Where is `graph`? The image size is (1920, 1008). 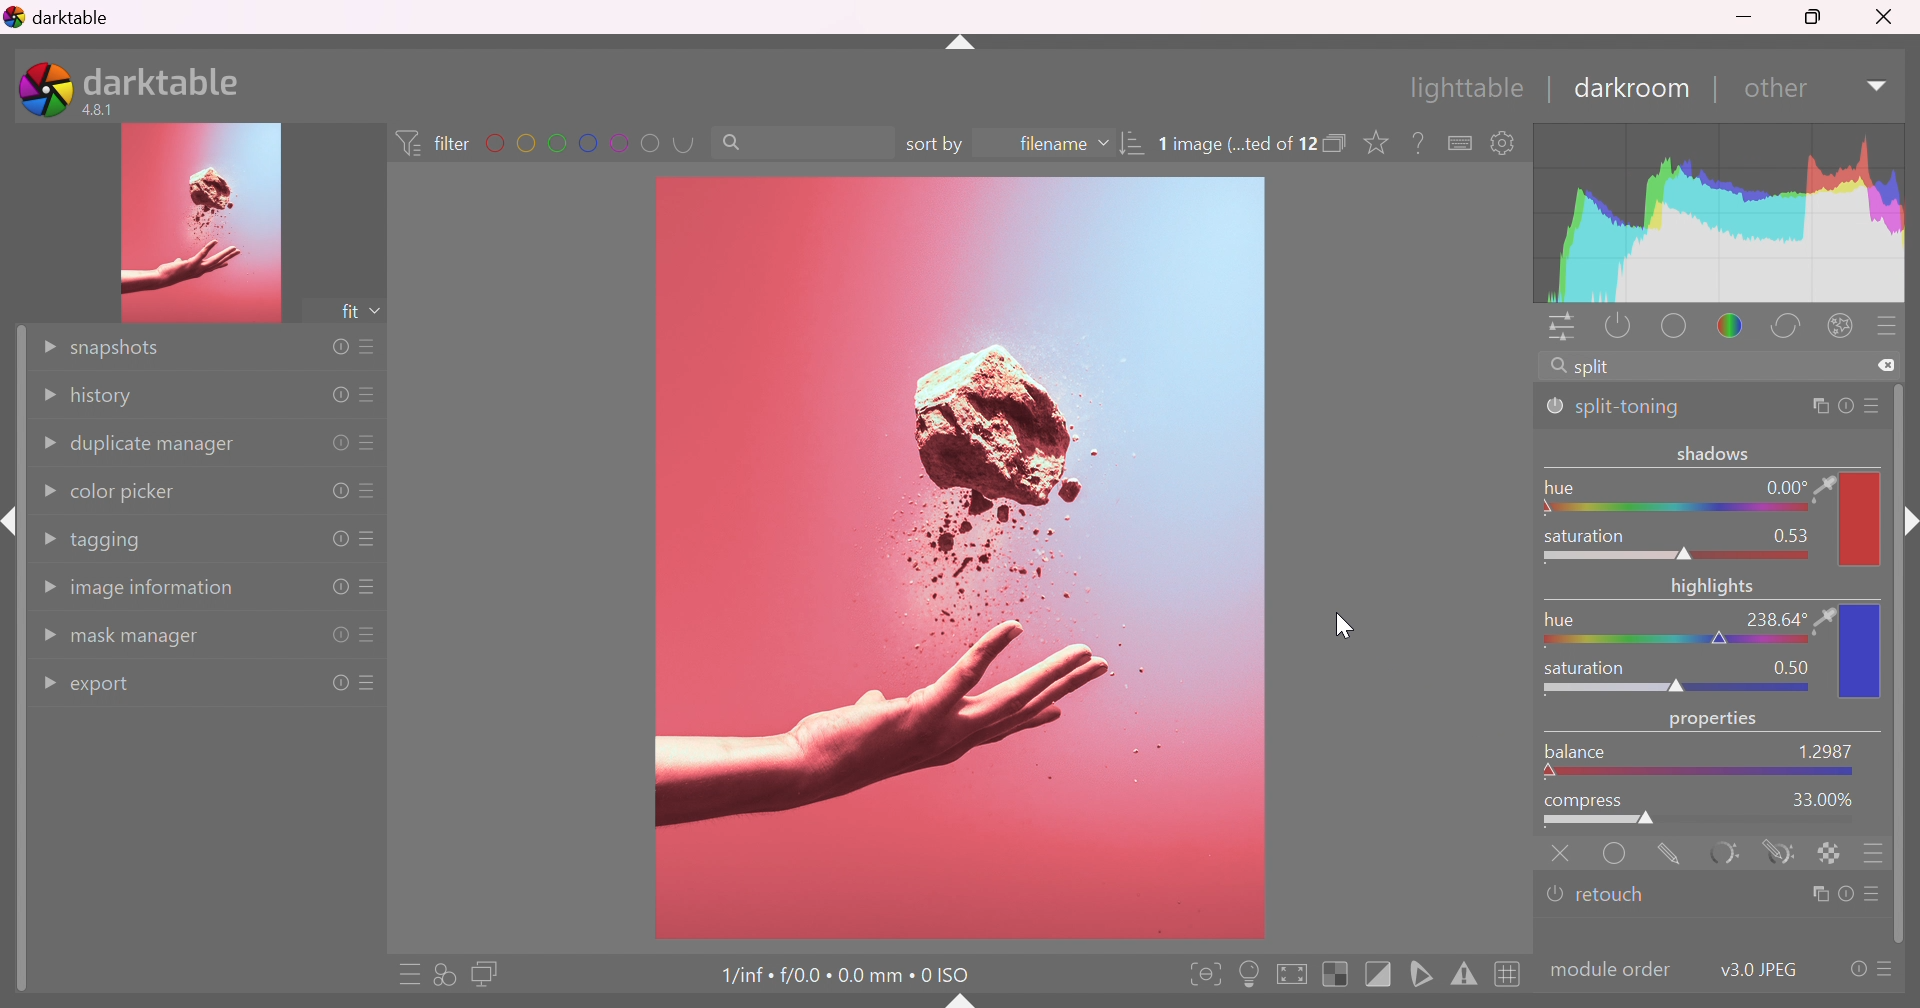 graph is located at coordinates (1720, 214).